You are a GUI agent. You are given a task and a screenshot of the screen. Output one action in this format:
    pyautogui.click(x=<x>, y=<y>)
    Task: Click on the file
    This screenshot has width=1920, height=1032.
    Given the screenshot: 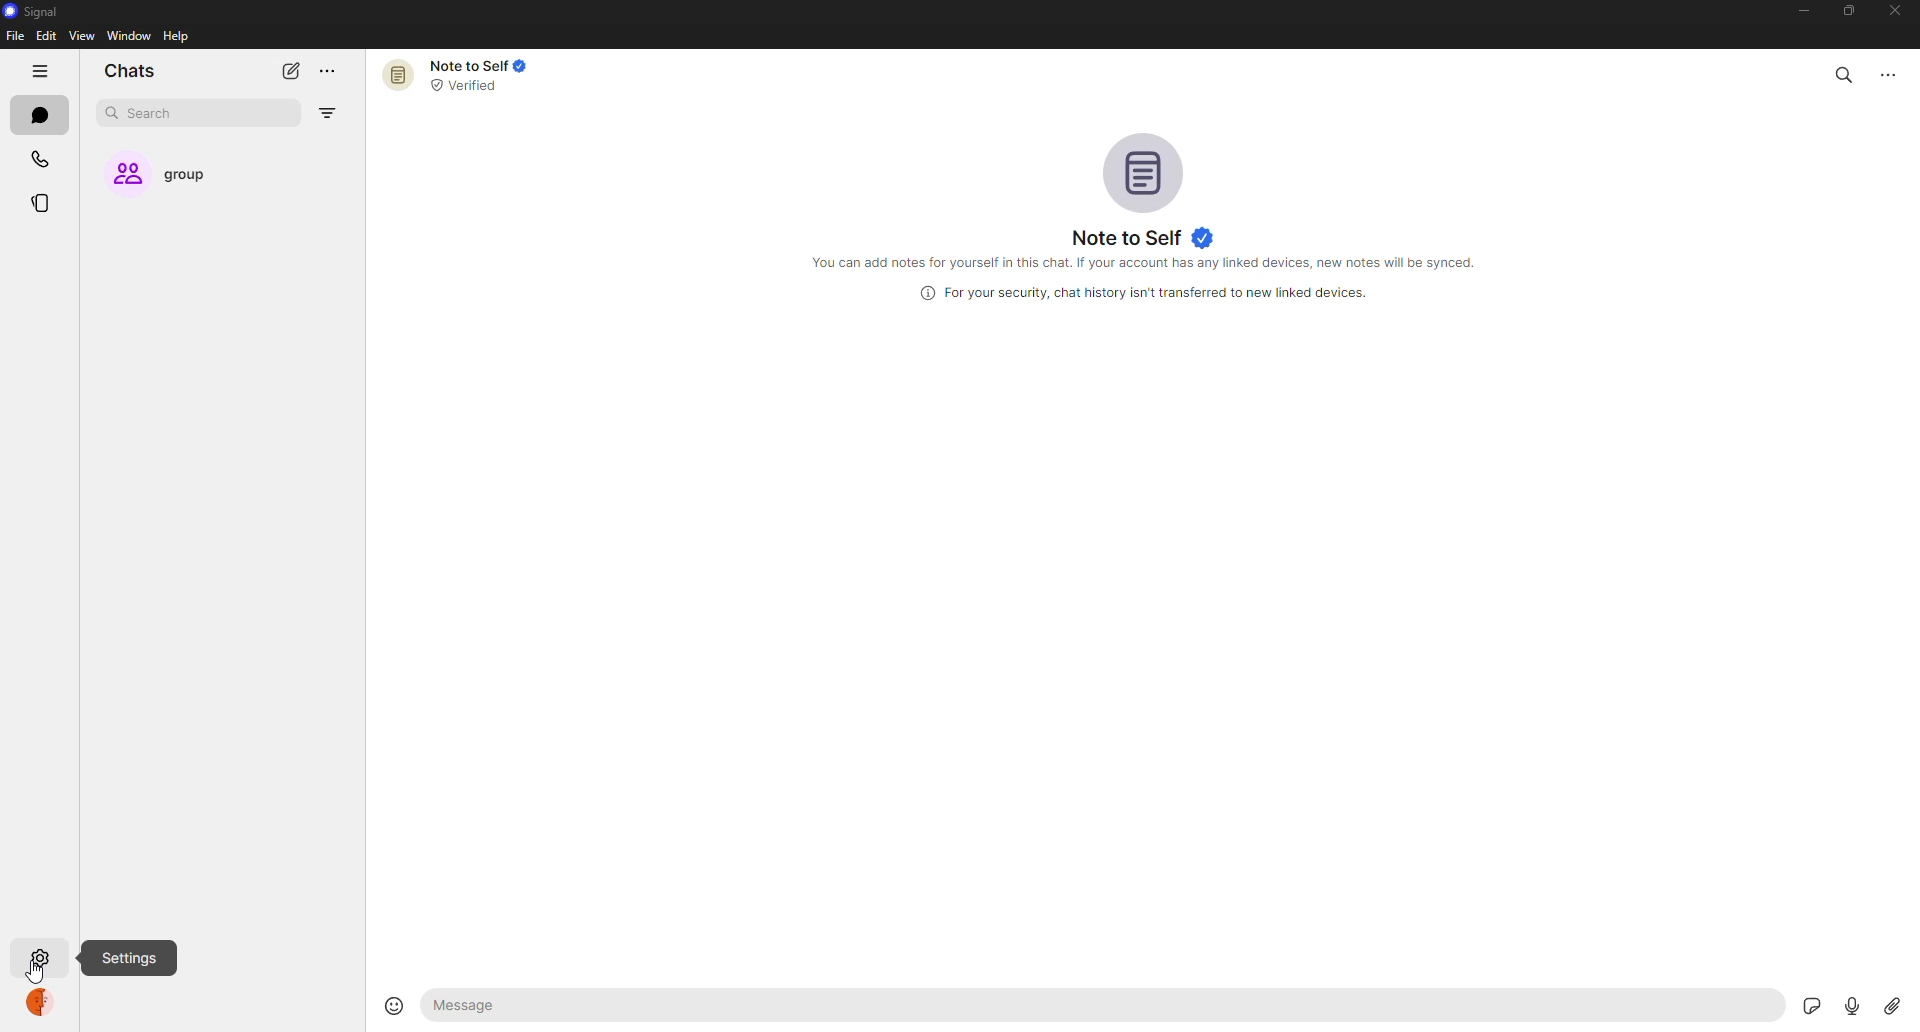 What is the action you would take?
    pyautogui.click(x=14, y=37)
    